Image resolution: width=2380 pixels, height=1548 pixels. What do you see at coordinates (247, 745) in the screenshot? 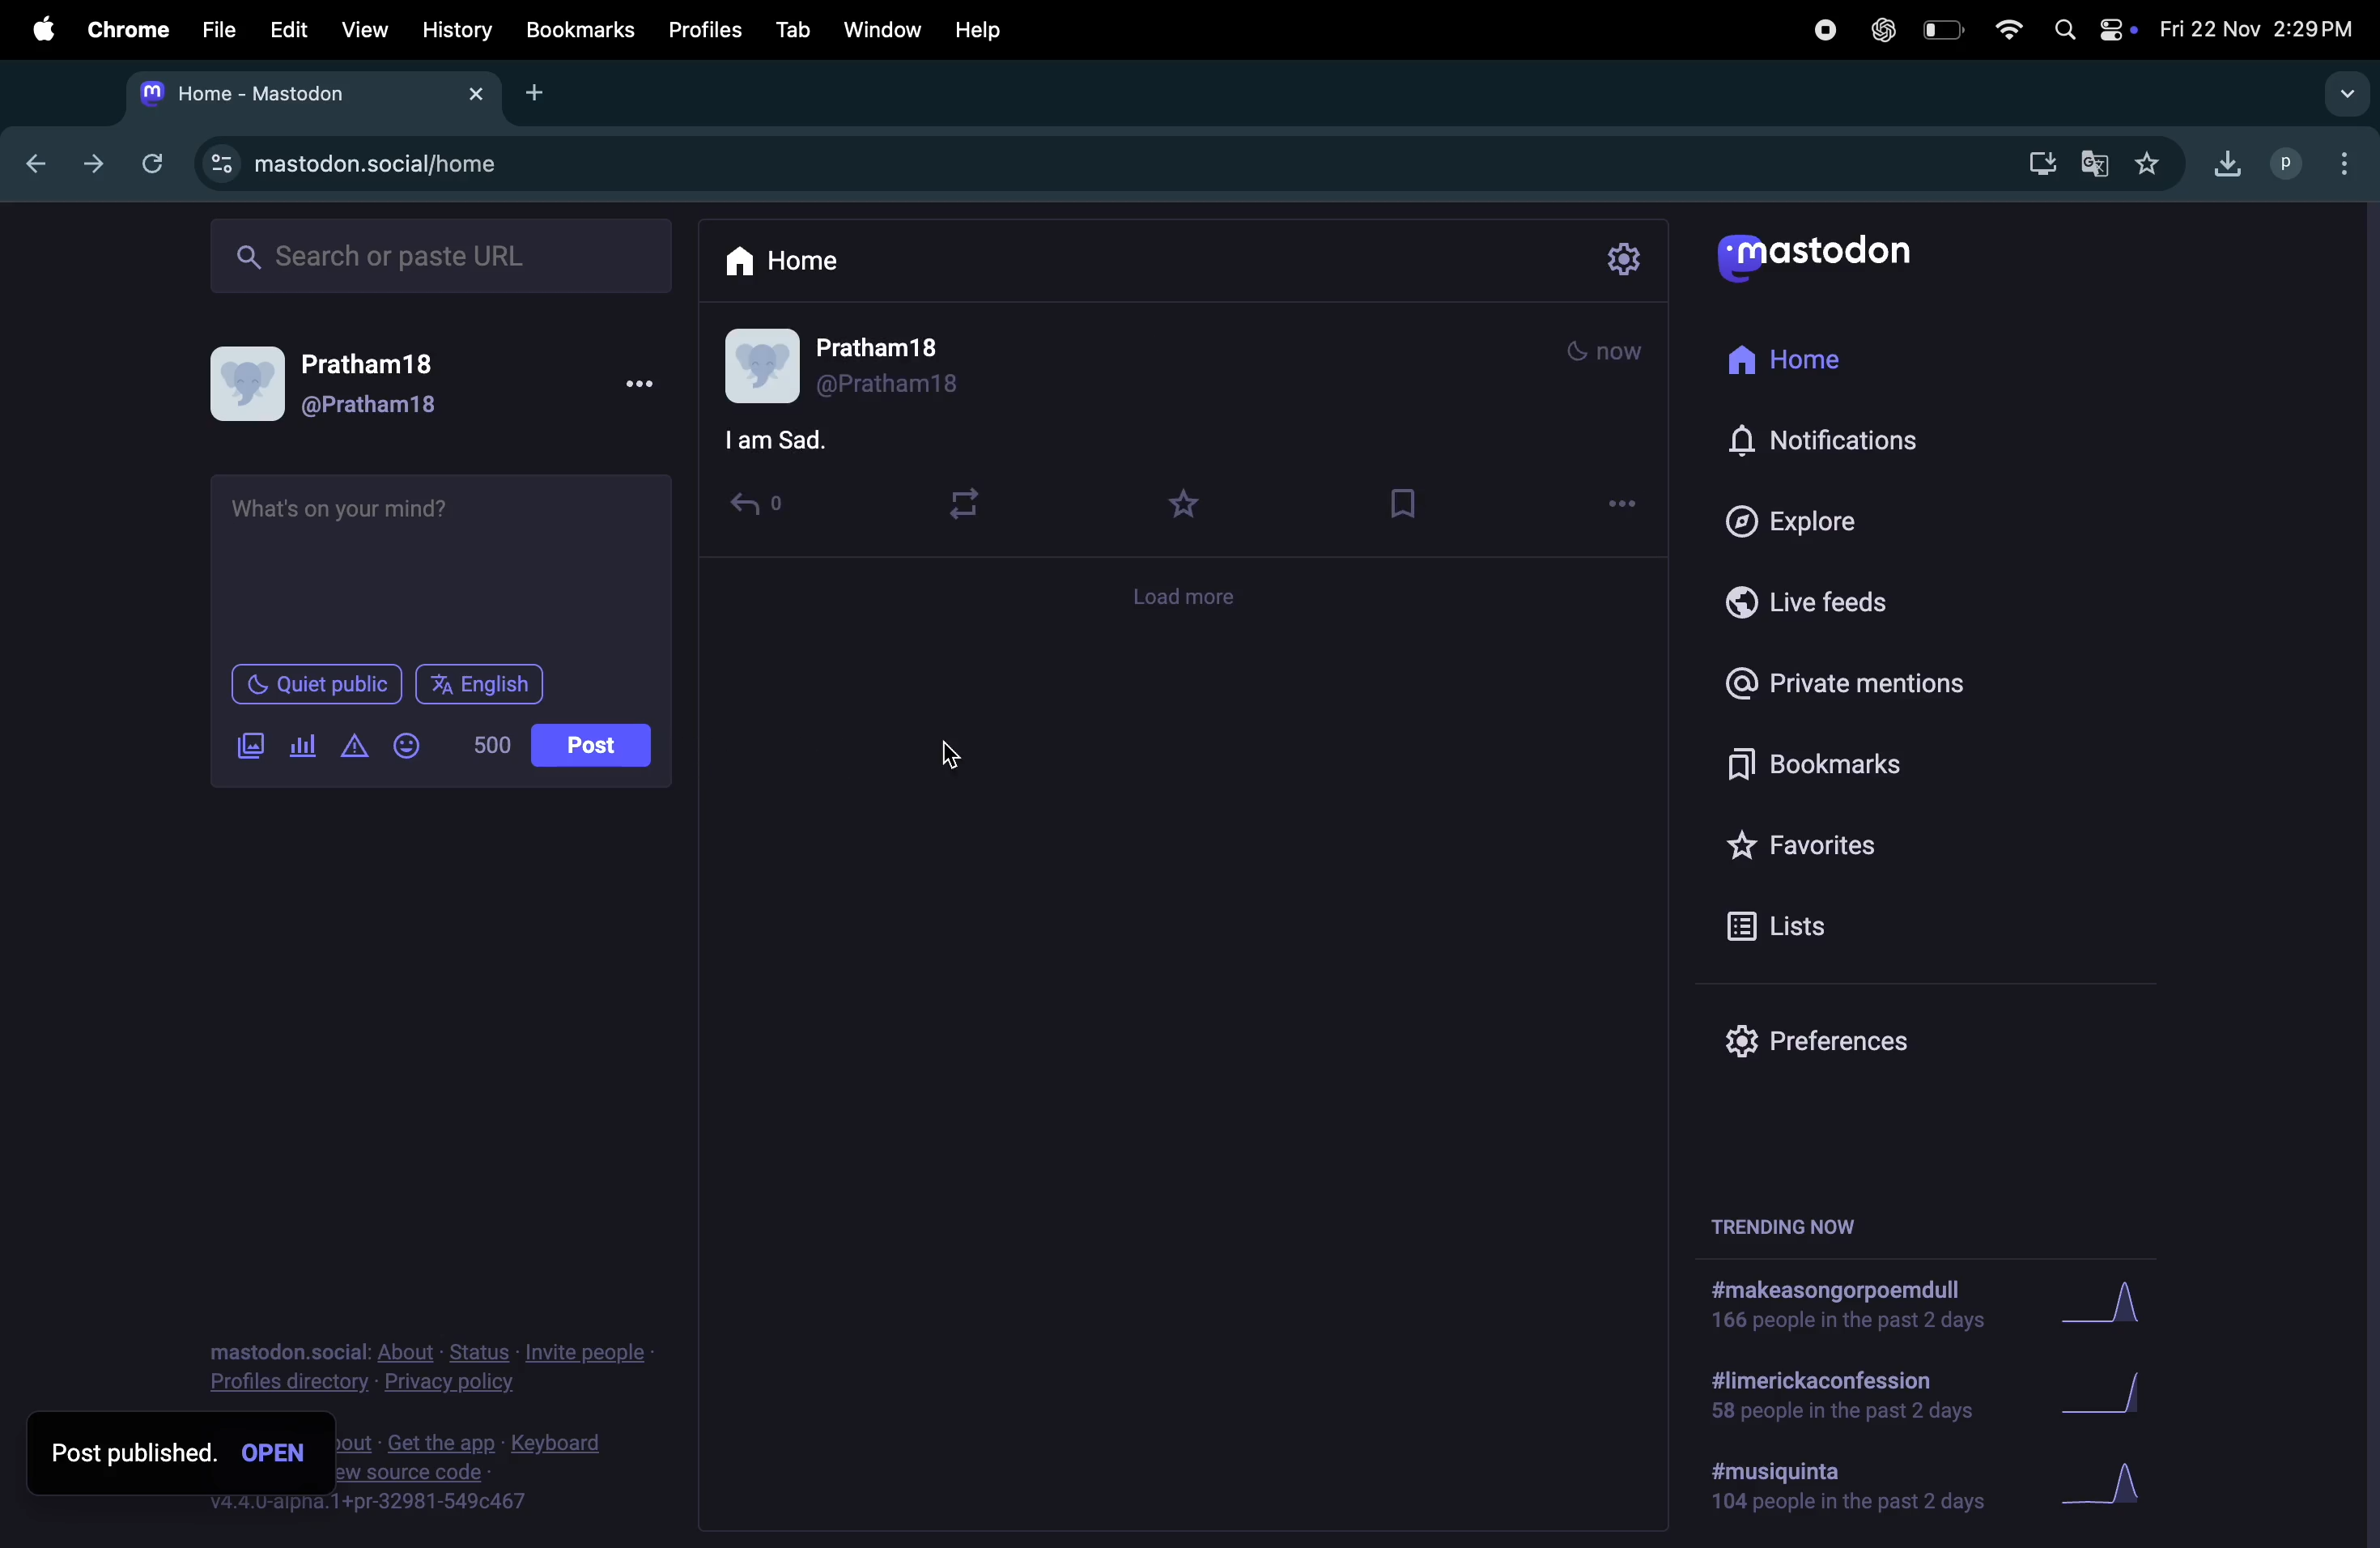
I see `add images` at bounding box center [247, 745].